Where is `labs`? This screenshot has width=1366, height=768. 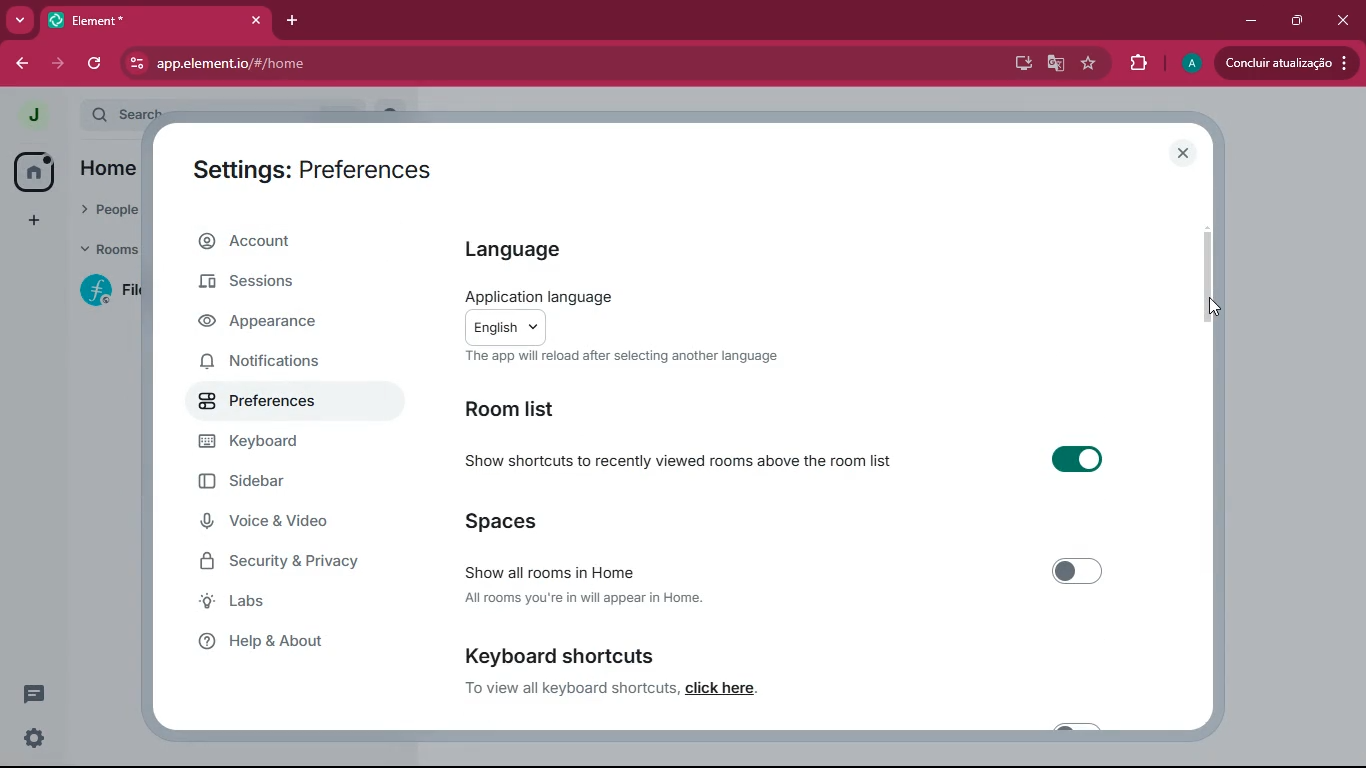 labs is located at coordinates (297, 602).